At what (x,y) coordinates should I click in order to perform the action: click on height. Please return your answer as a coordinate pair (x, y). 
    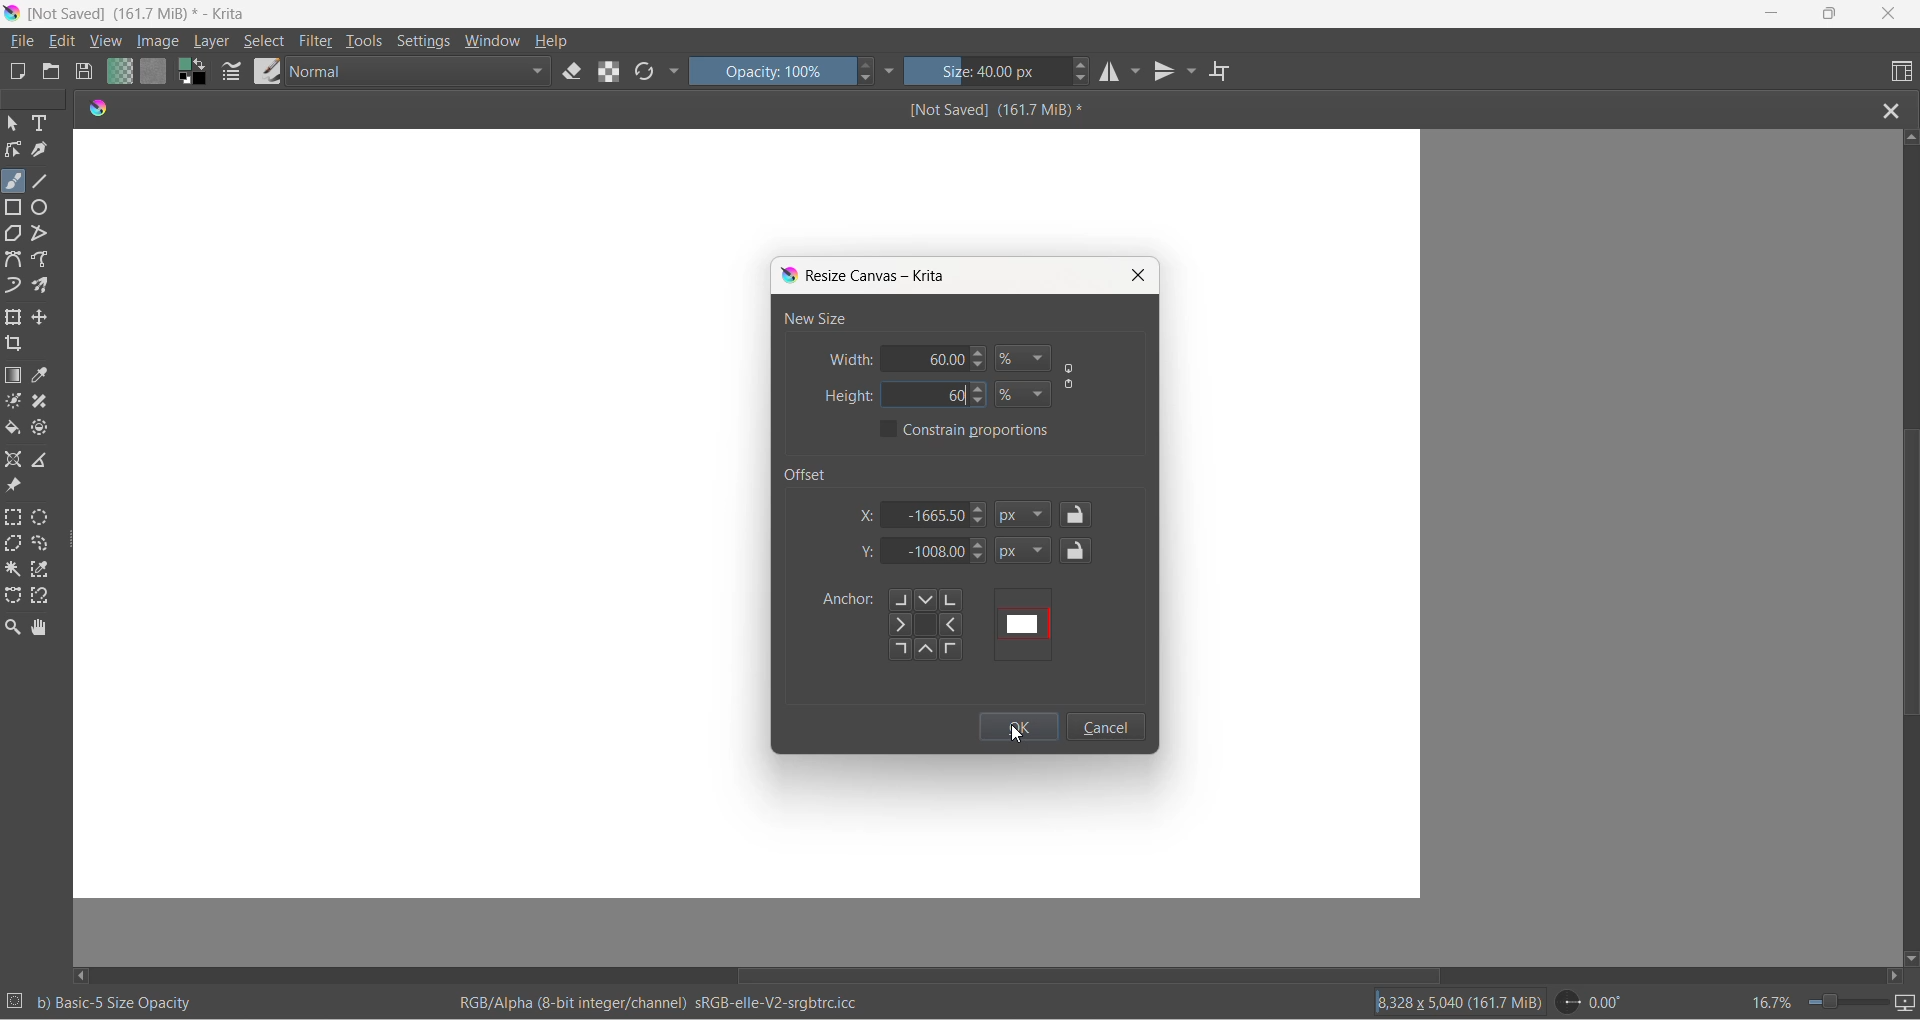
    Looking at the image, I should click on (848, 396).